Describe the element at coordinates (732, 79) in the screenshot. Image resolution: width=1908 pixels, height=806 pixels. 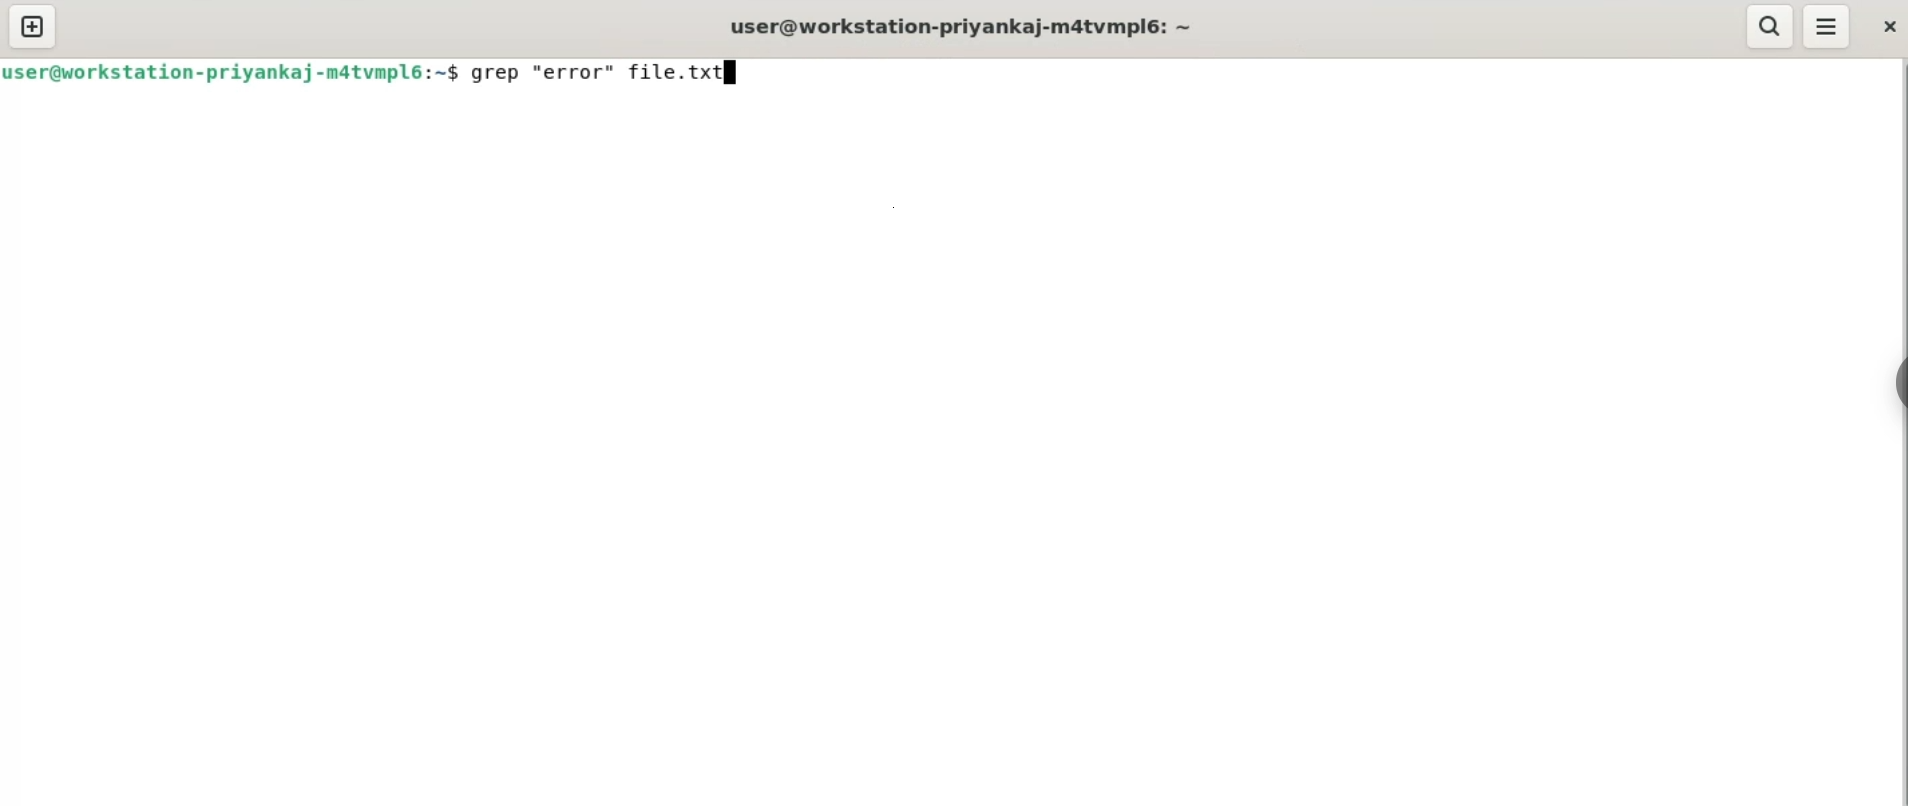
I see `cursor` at that location.